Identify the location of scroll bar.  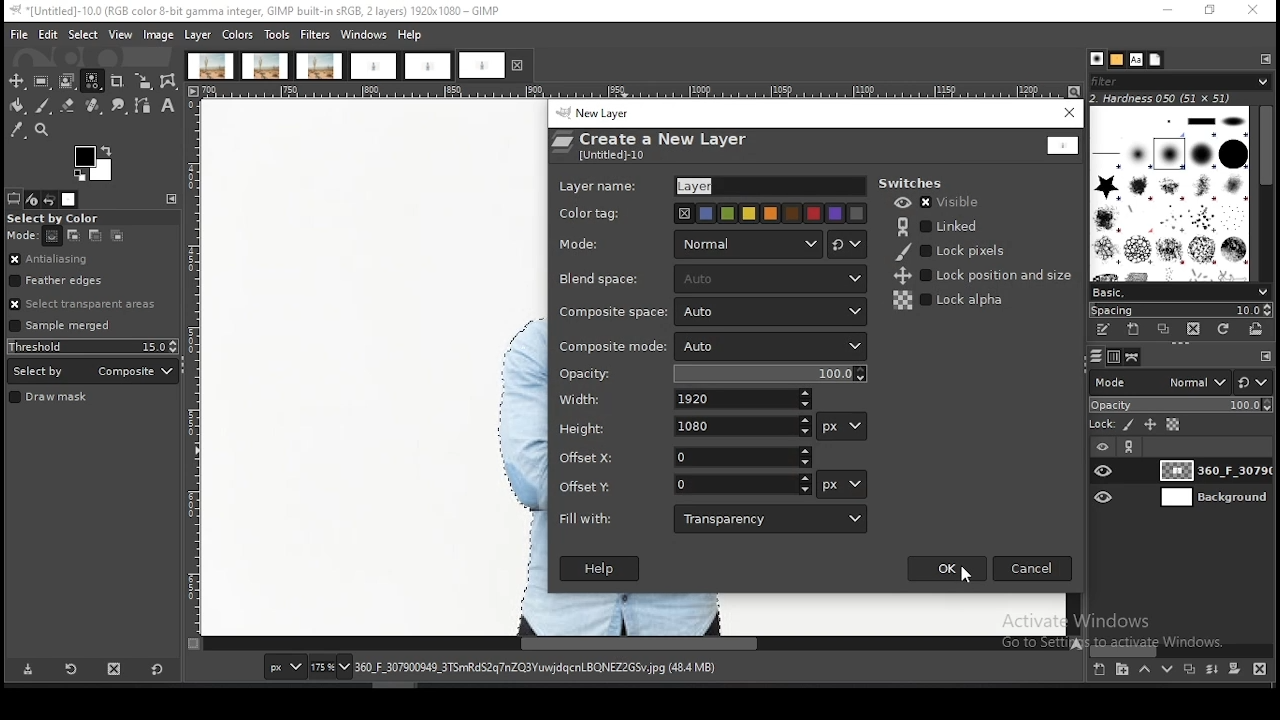
(1264, 194).